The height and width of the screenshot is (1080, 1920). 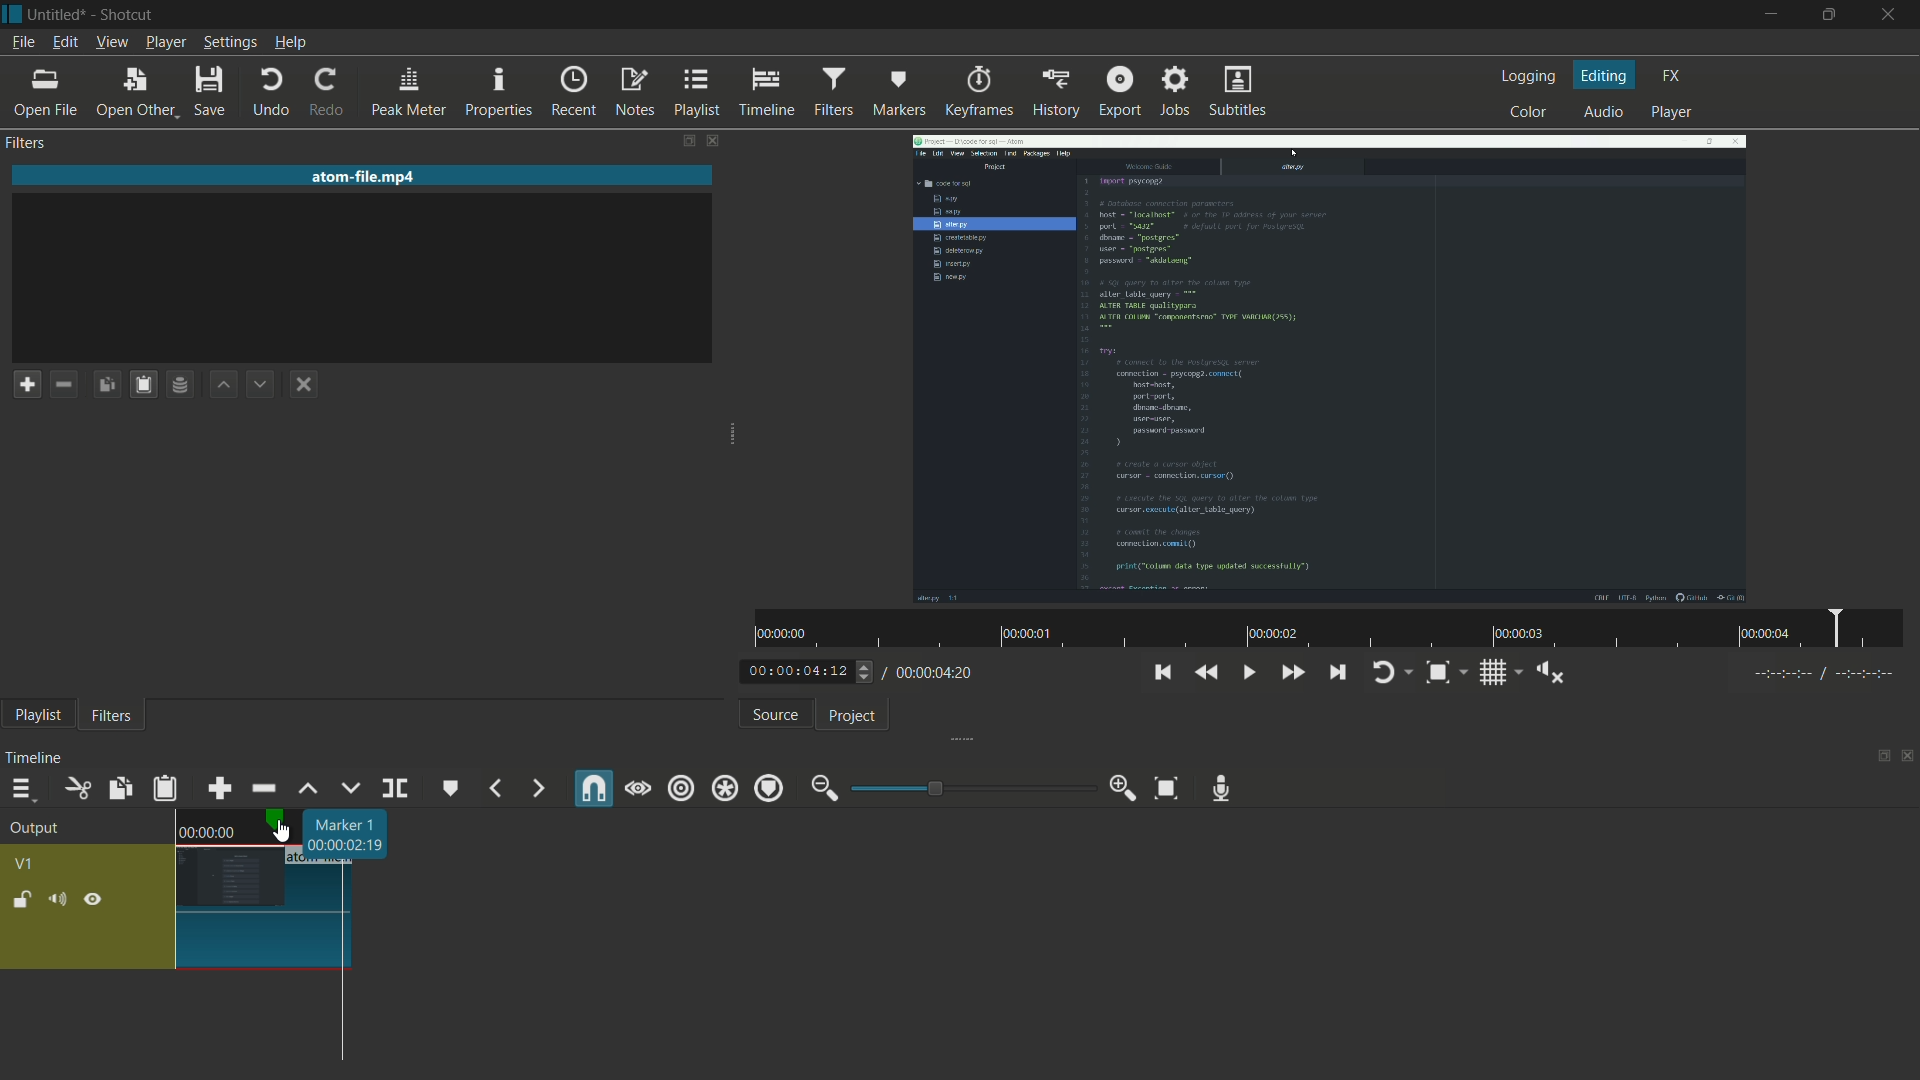 What do you see at coordinates (164, 788) in the screenshot?
I see `paste` at bounding box center [164, 788].